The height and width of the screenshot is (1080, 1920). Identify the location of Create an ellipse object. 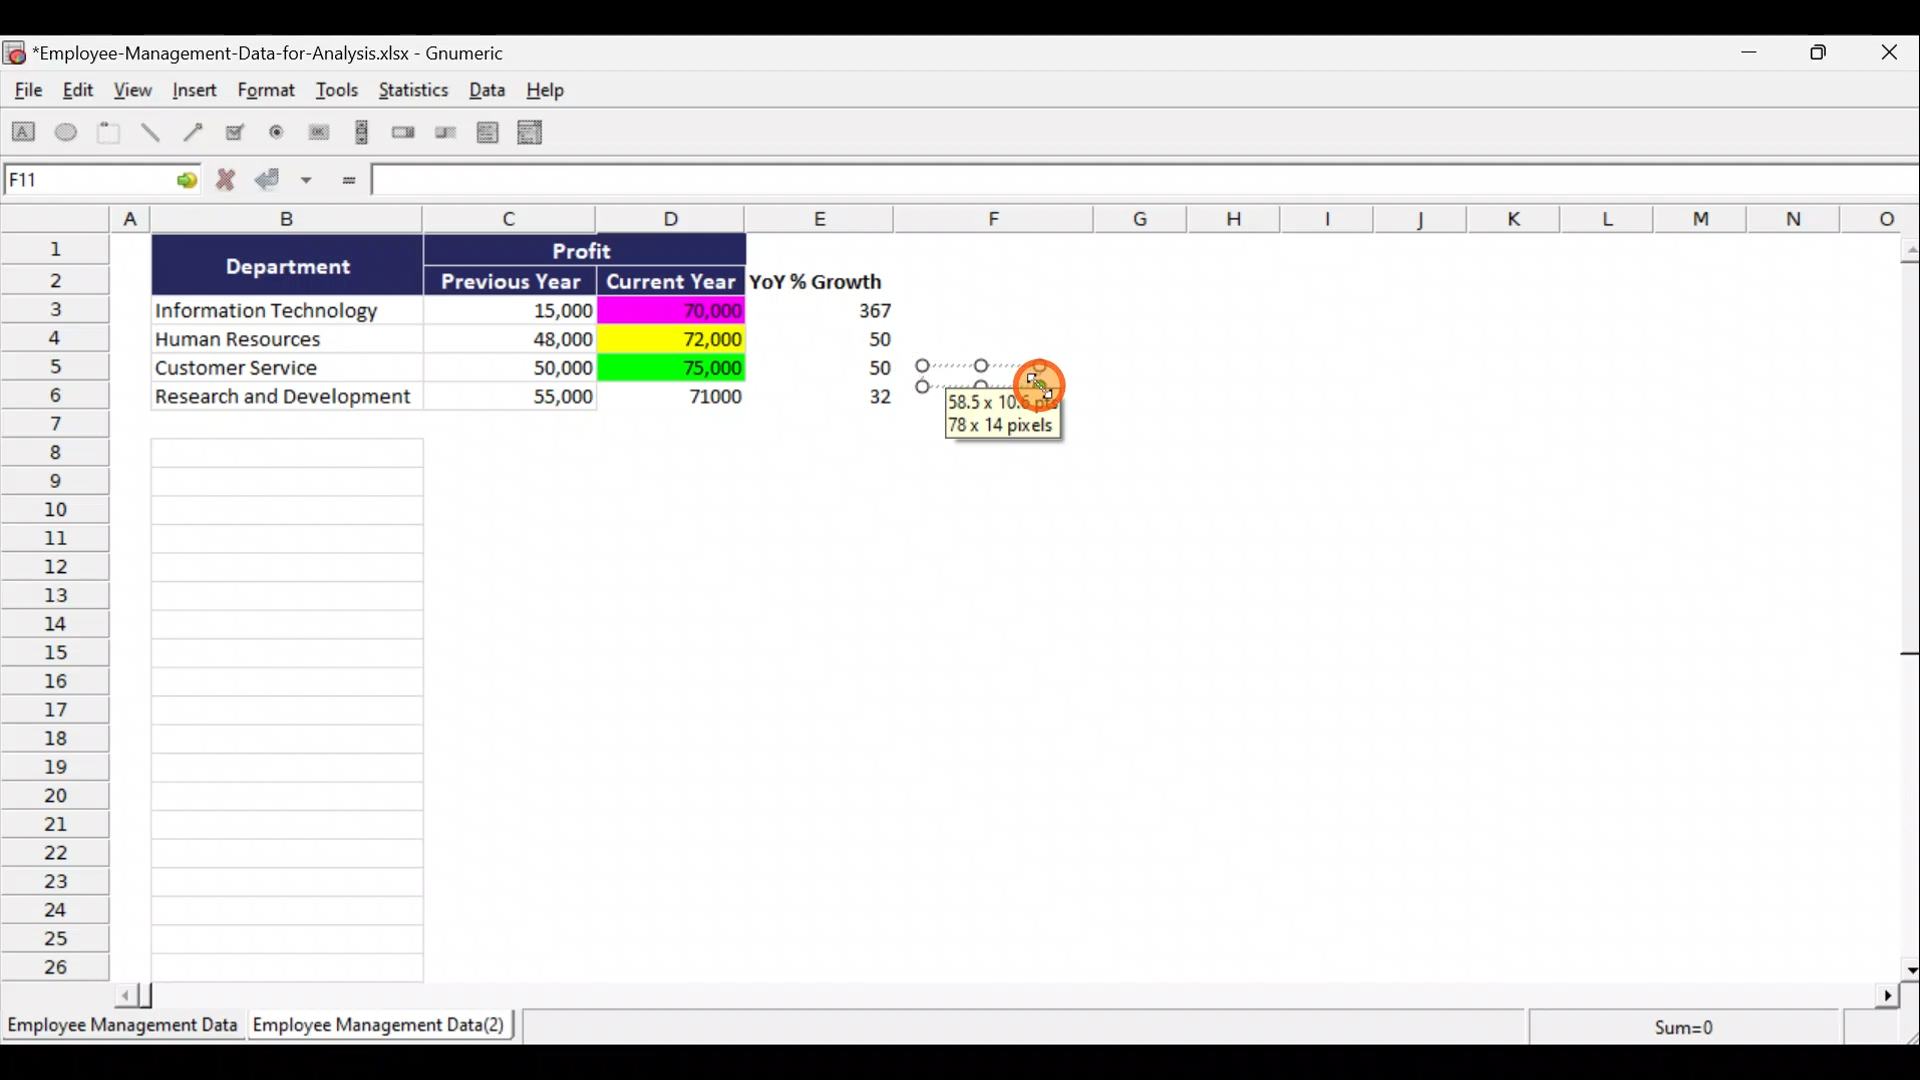
(67, 133).